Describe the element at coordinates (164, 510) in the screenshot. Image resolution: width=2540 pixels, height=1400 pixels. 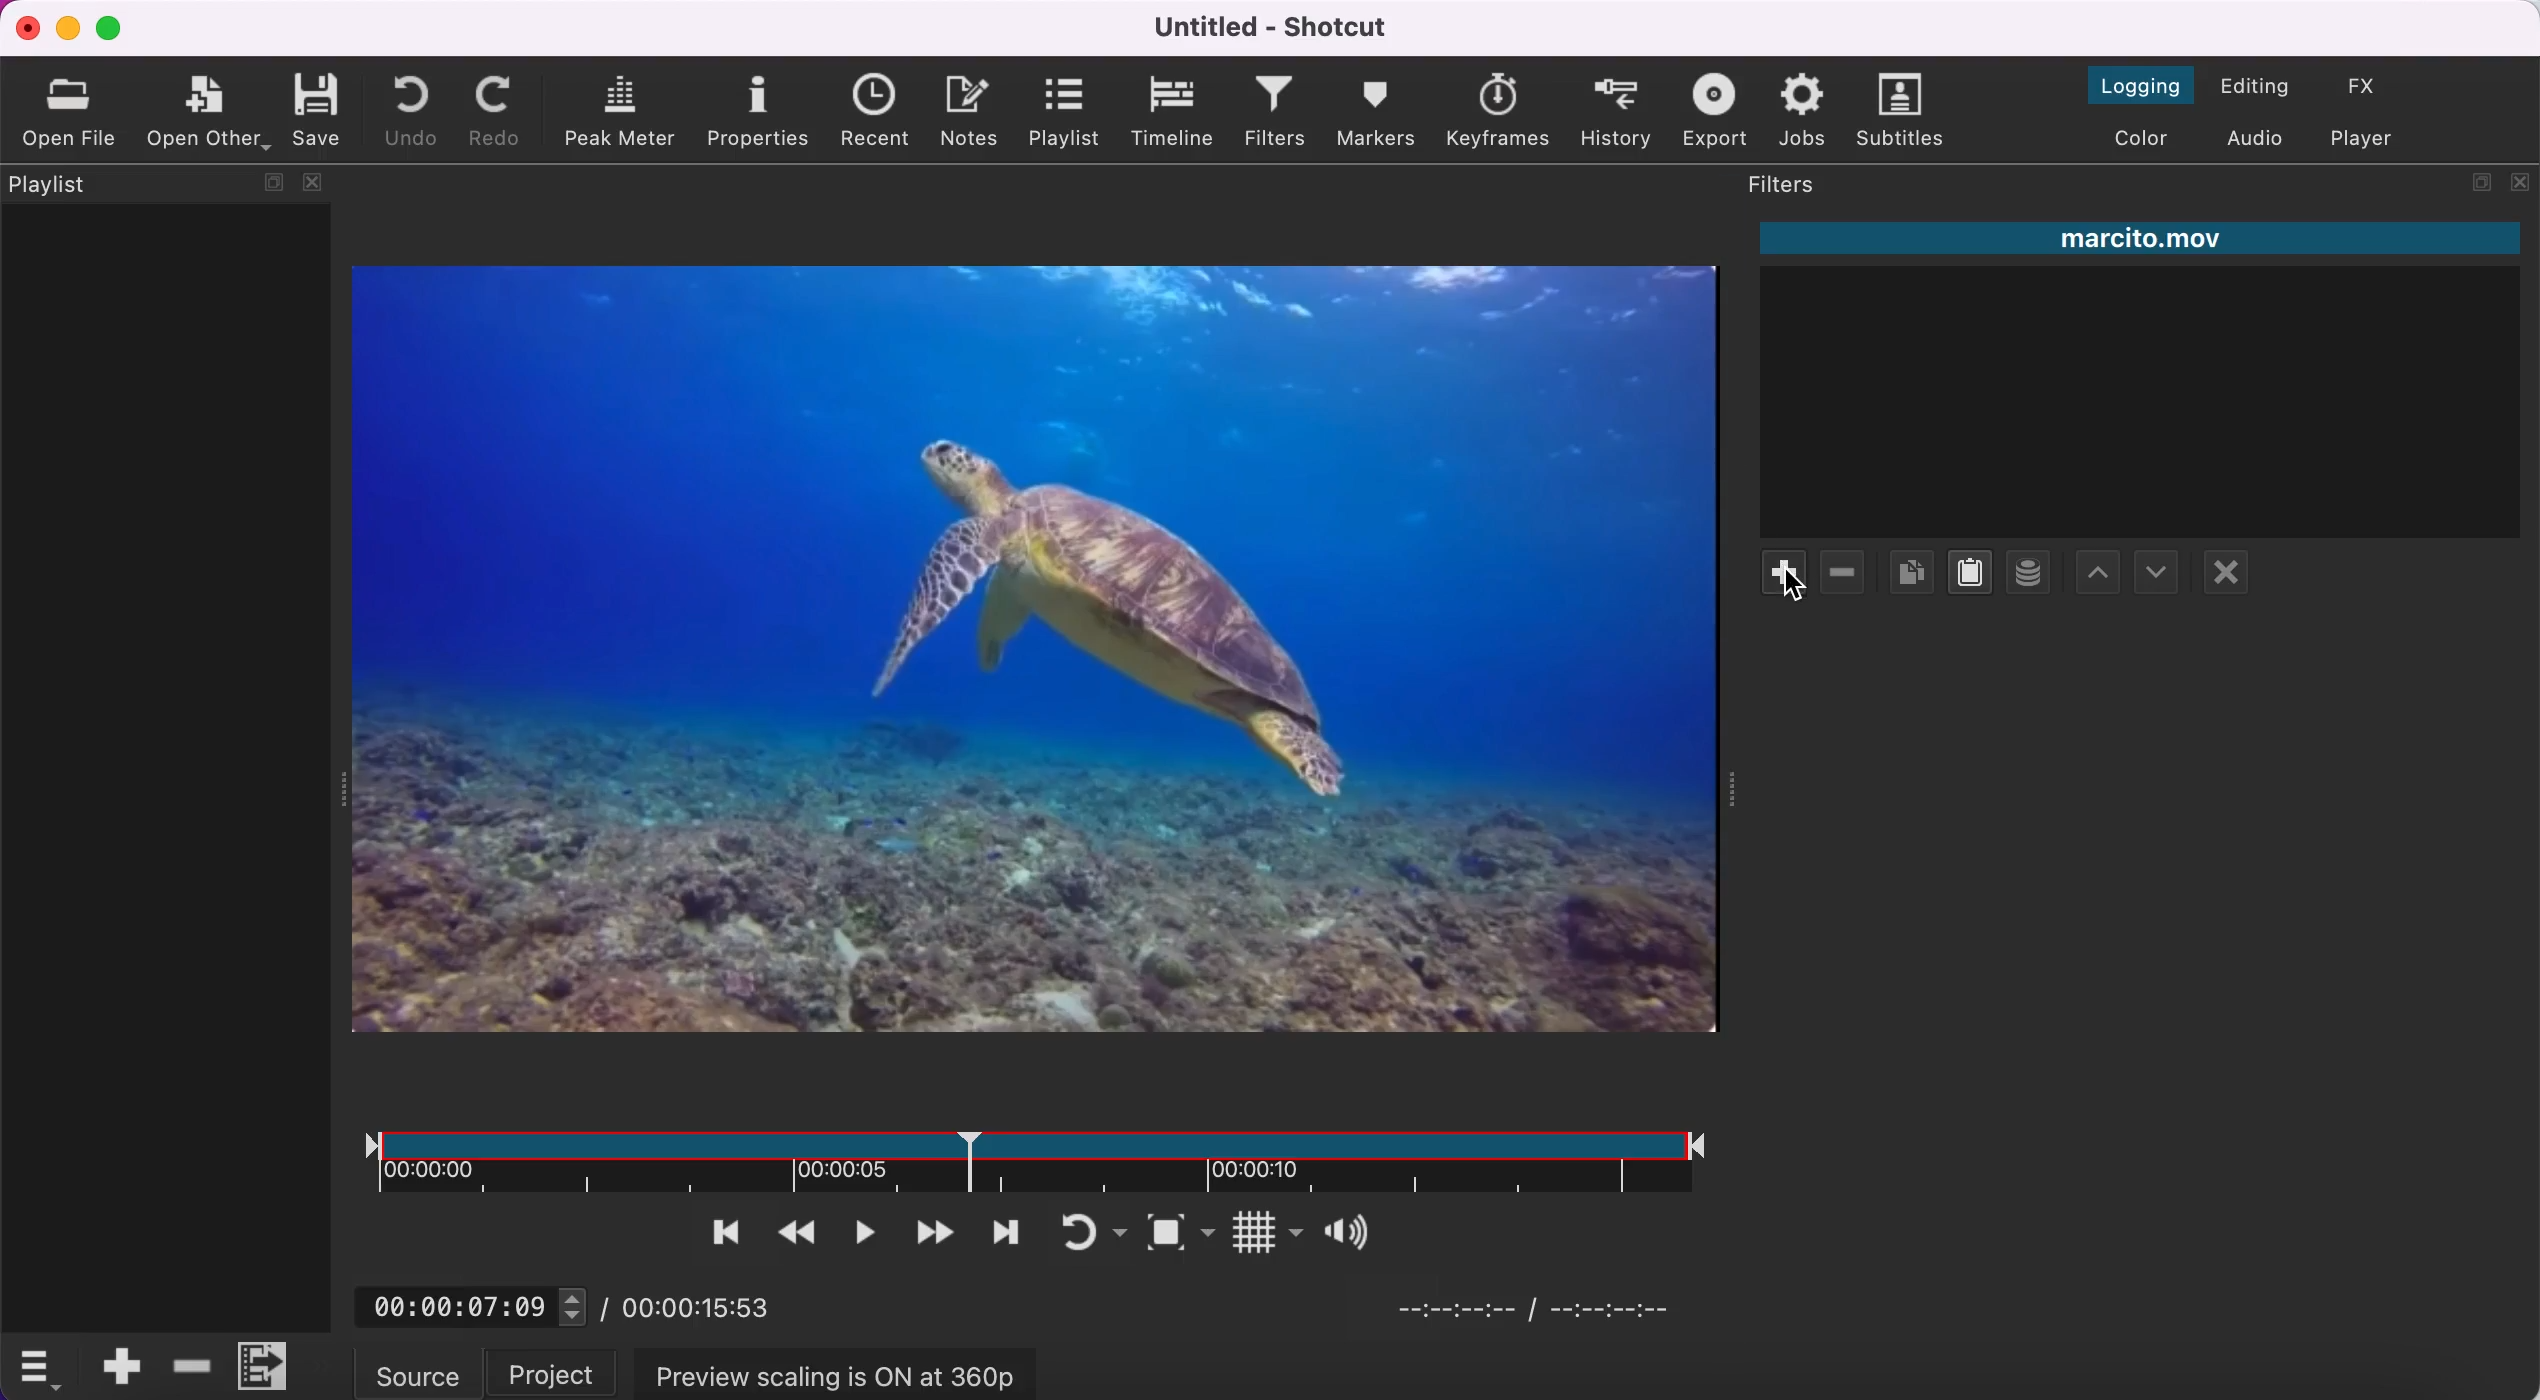
I see `playlist panel` at that location.